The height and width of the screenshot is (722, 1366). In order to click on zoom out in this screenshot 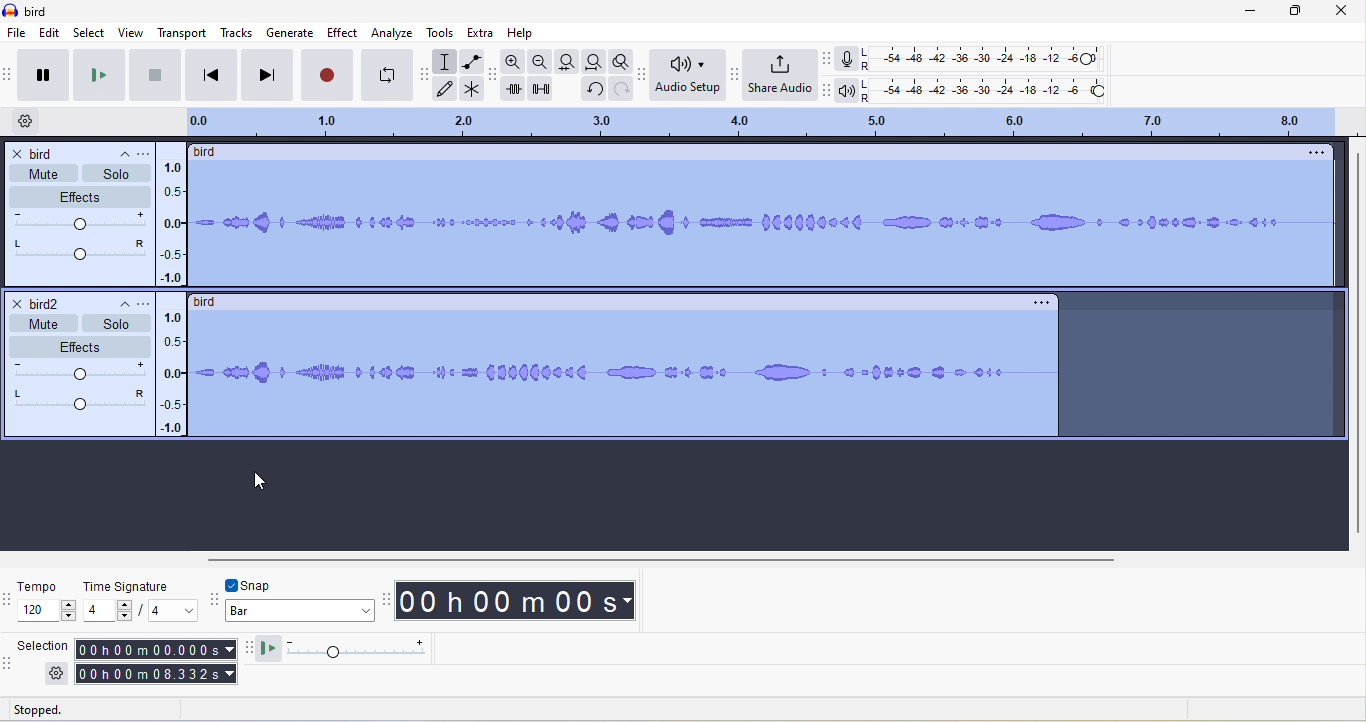, I will do `click(539, 60)`.